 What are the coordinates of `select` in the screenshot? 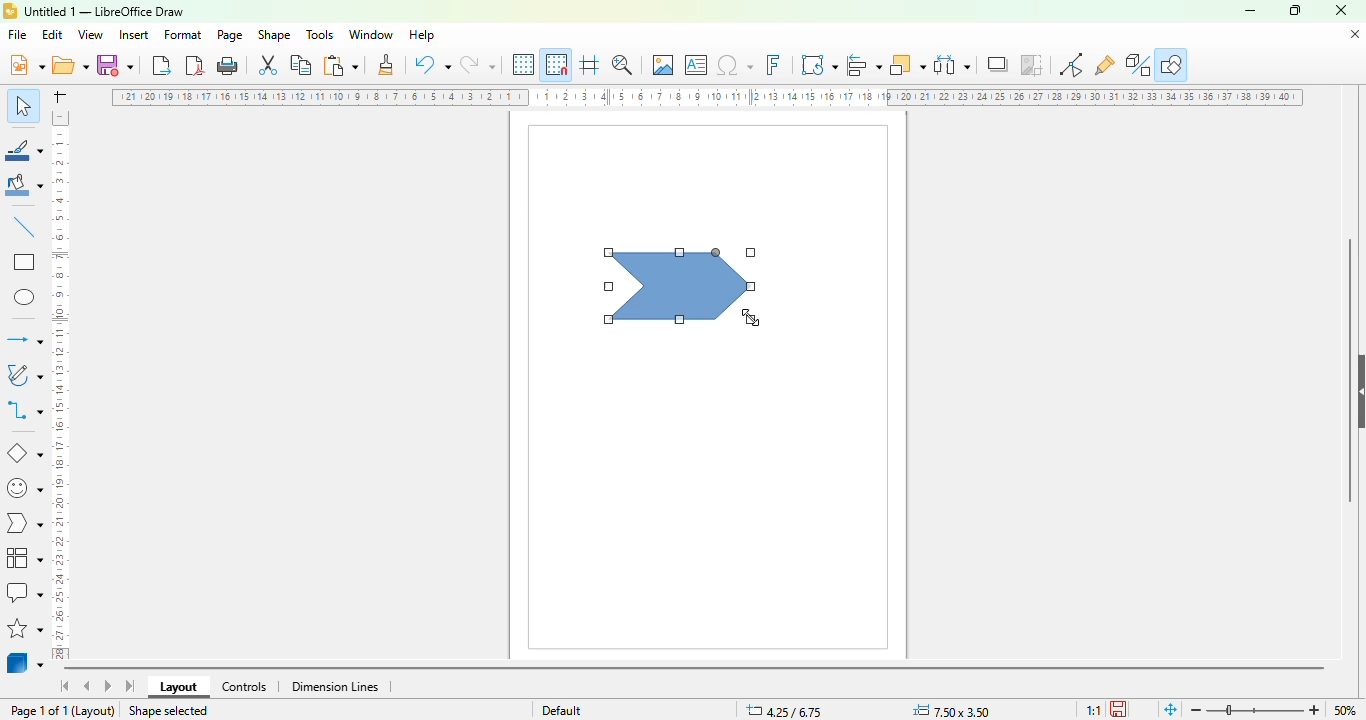 It's located at (22, 105).